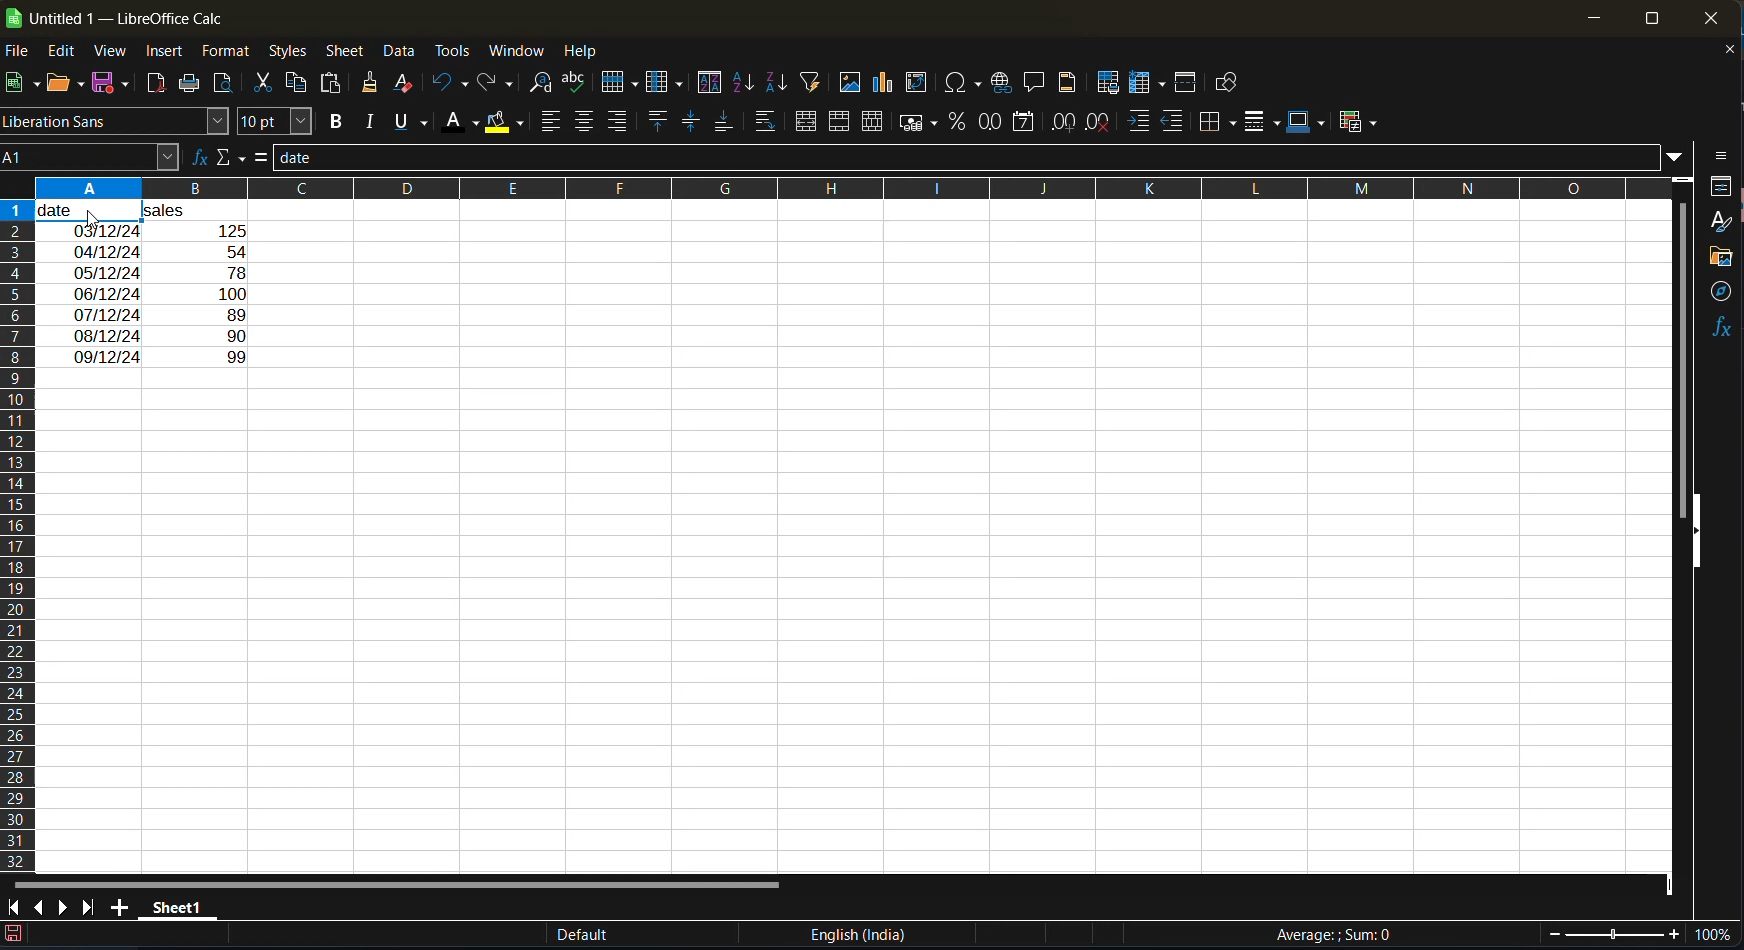 Image resolution: width=1744 pixels, height=950 pixels. Describe the element at coordinates (1683, 343) in the screenshot. I see `vertical scroll bar` at that location.